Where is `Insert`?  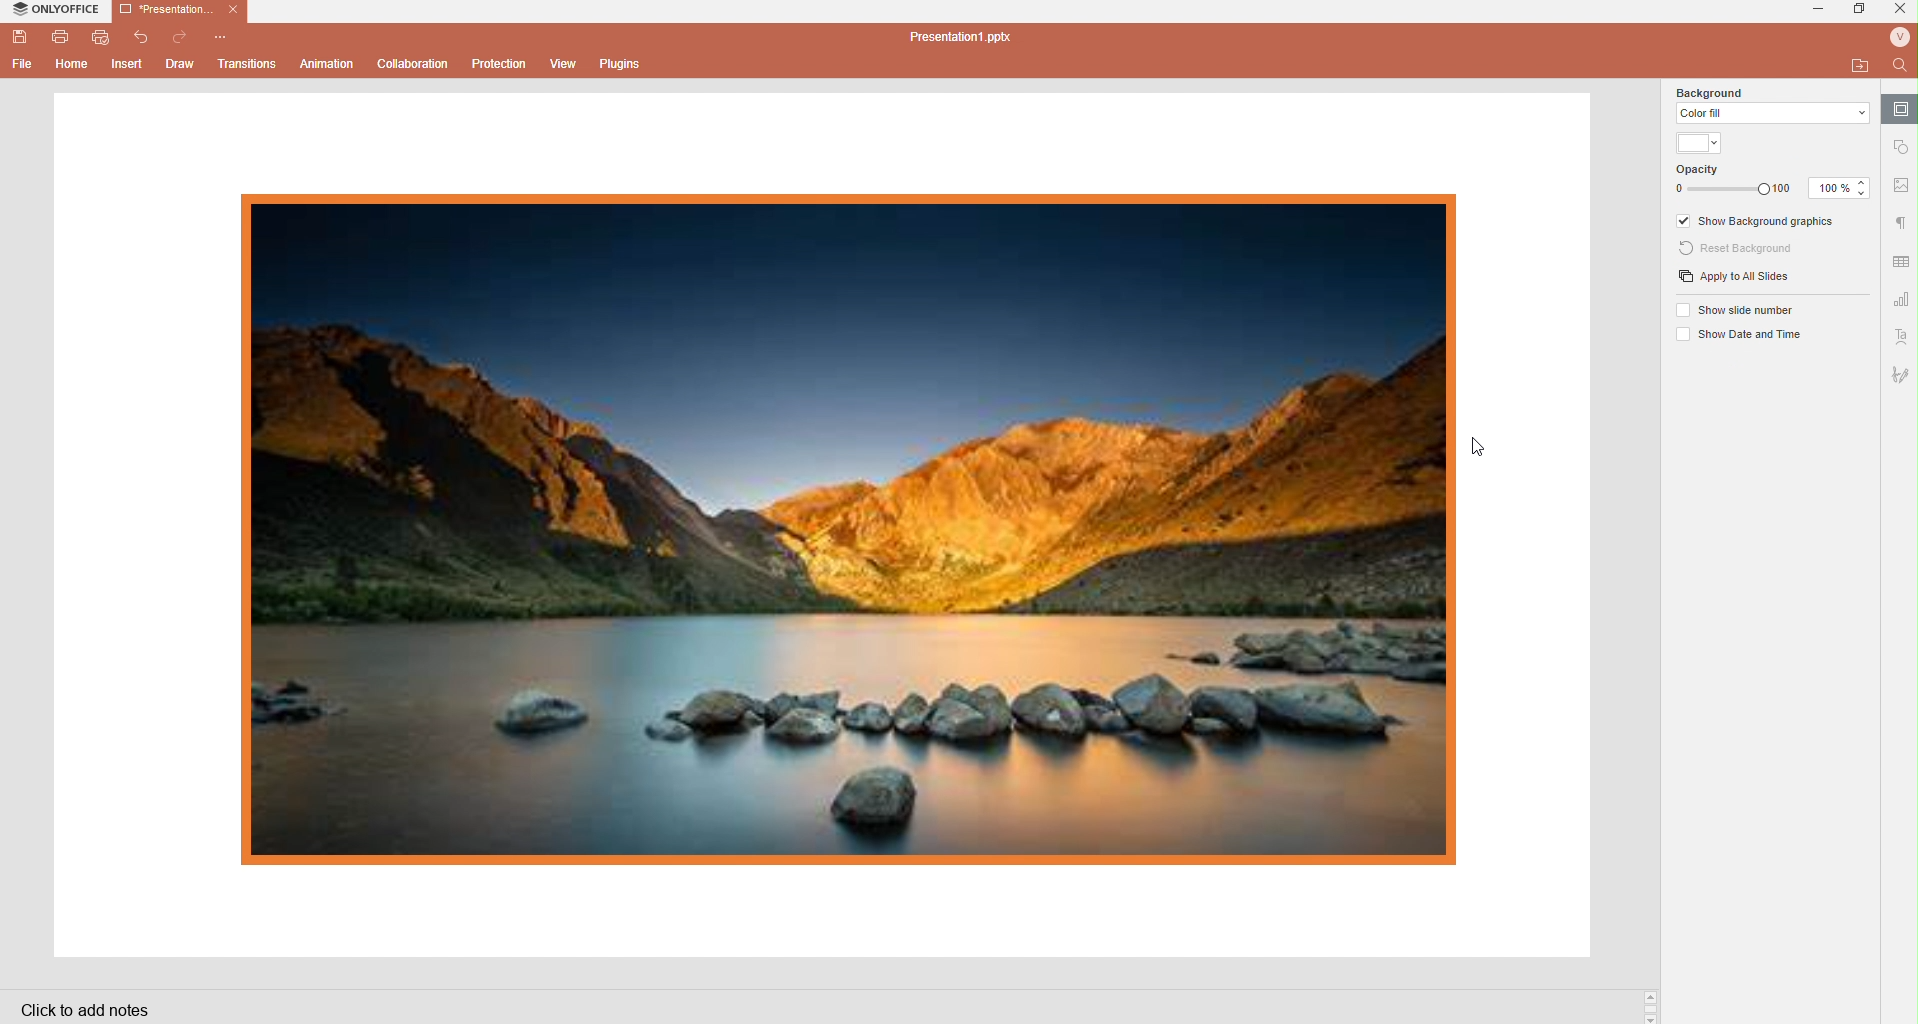
Insert is located at coordinates (128, 64).